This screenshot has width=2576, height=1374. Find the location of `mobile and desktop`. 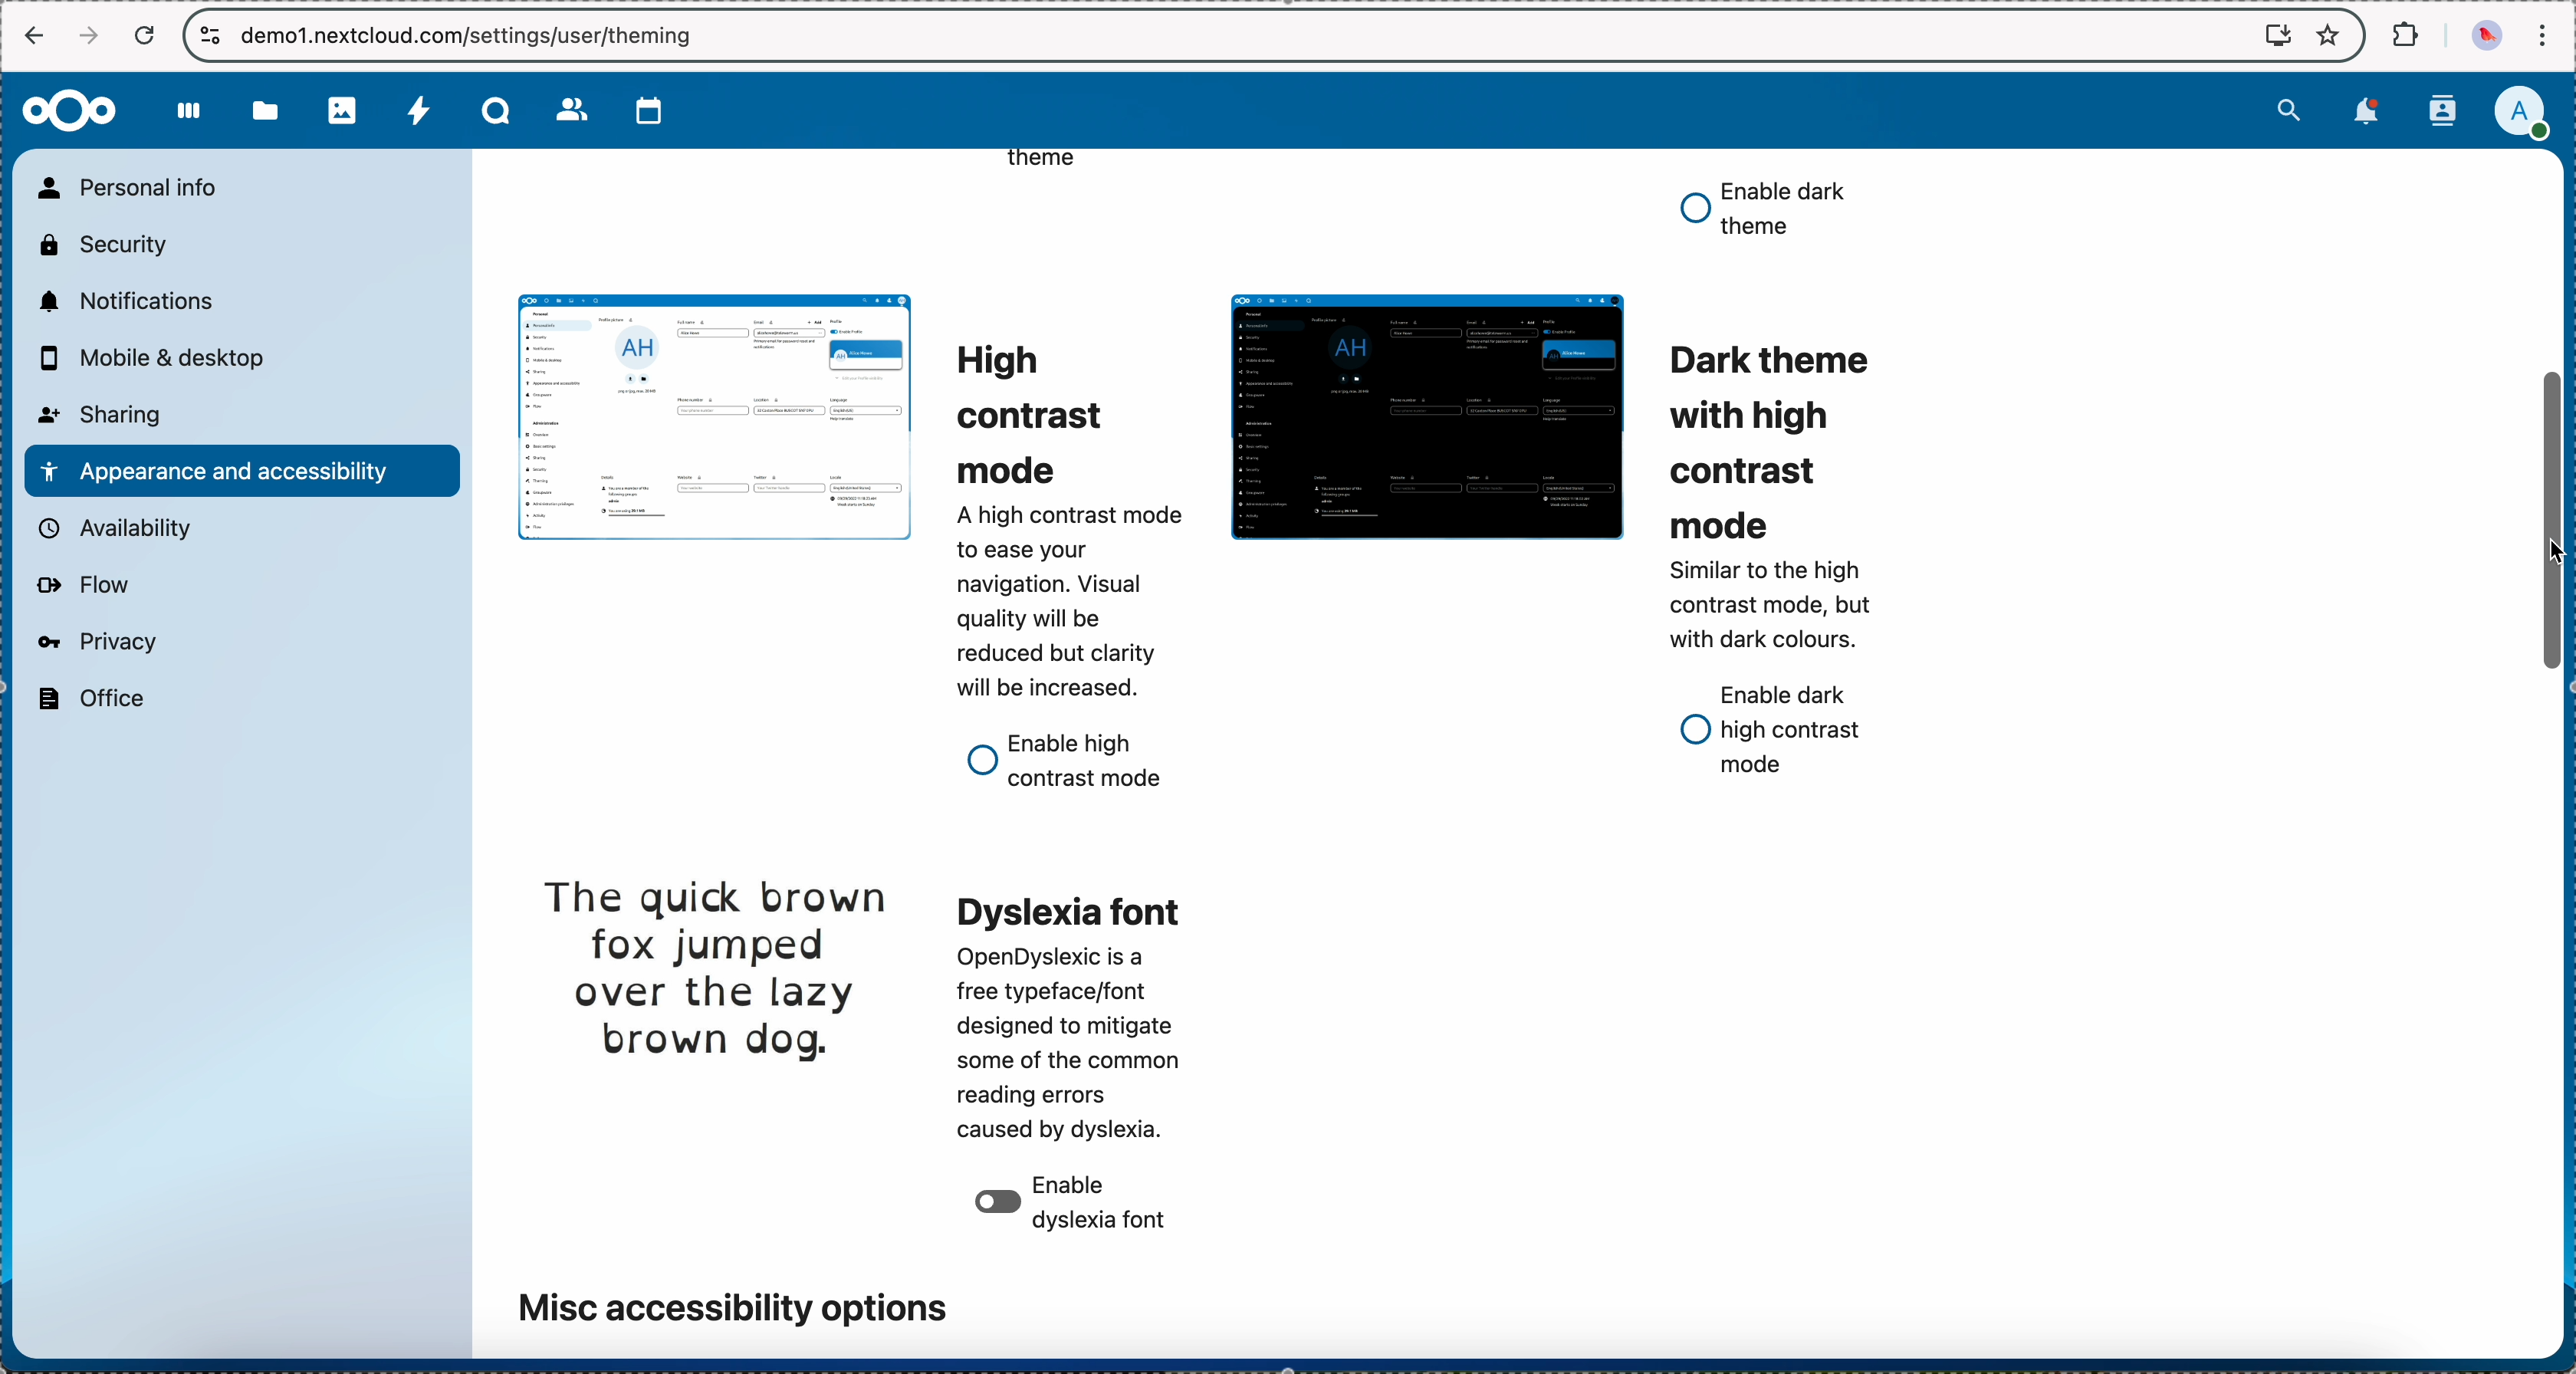

mobile and desktop is located at coordinates (161, 356).